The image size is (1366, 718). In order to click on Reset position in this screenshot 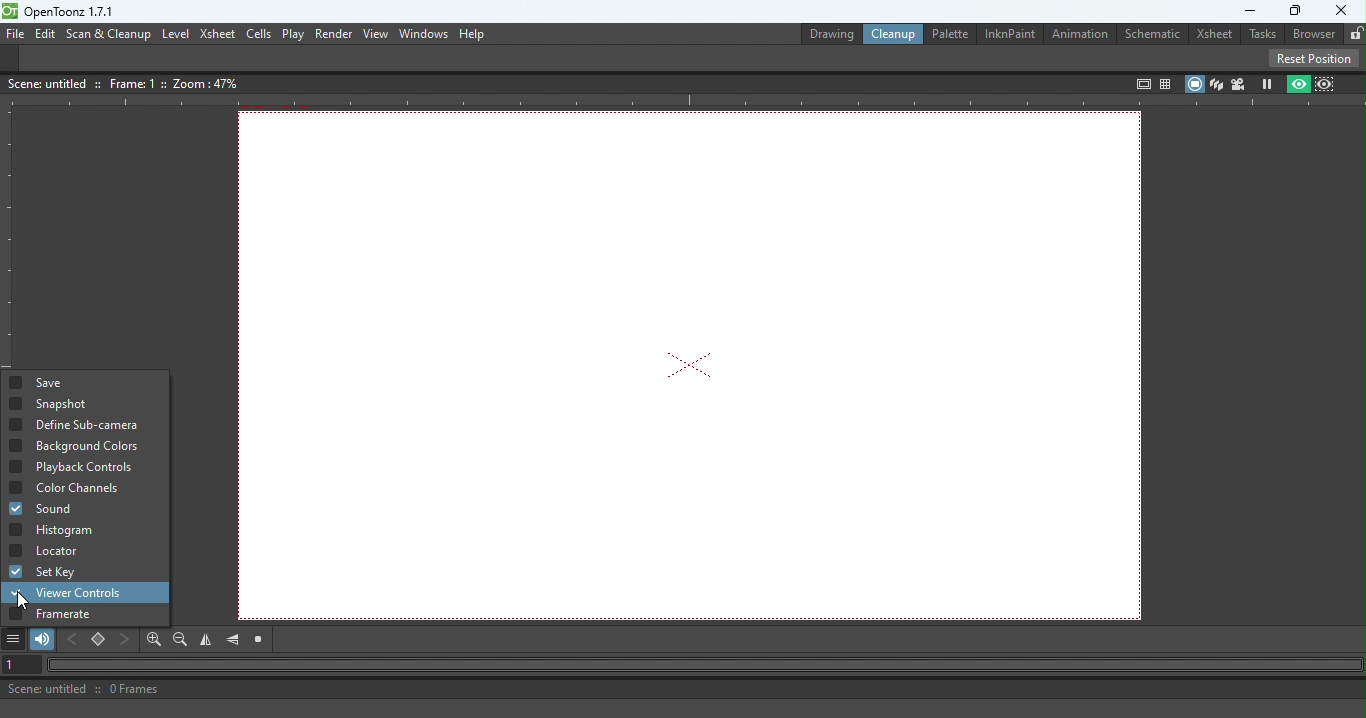, I will do `click(1317, 57)`.